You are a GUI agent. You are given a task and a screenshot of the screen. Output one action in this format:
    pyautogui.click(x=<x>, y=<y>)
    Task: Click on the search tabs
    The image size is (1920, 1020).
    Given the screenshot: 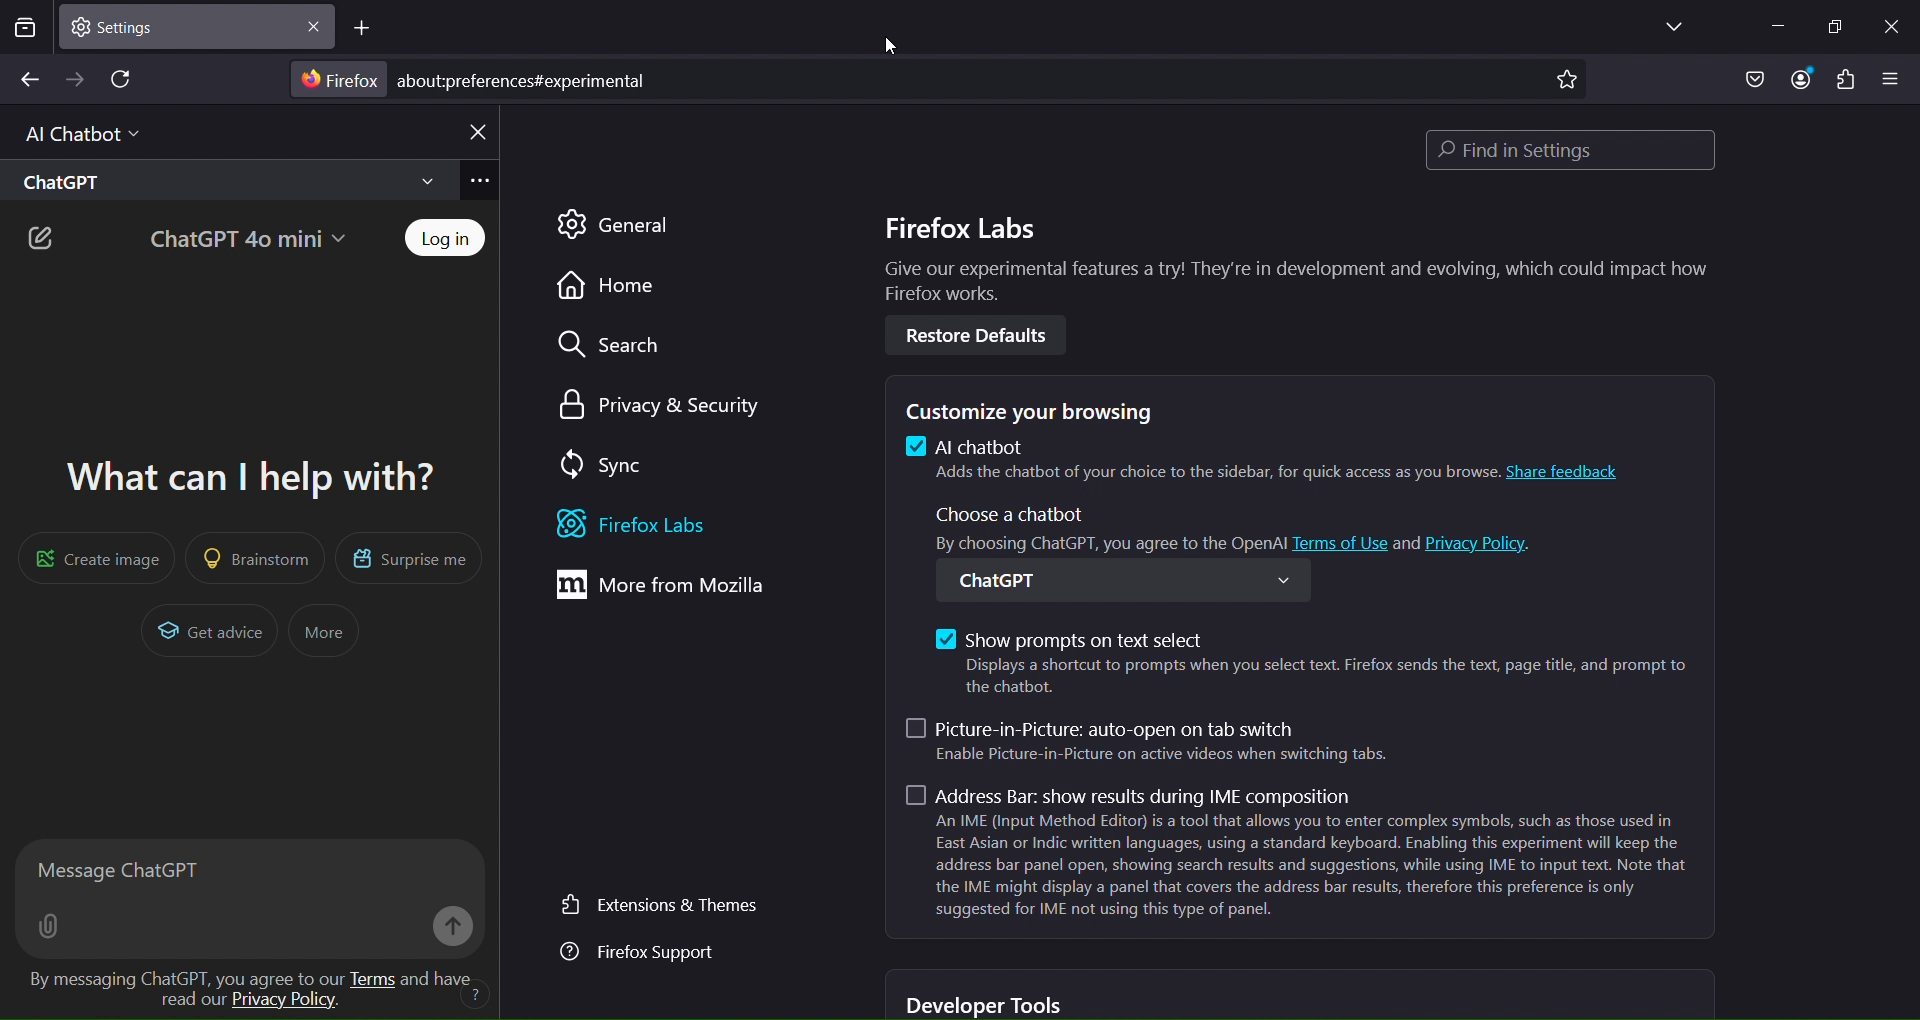 What is the action you would take?
    pyautogui.click(x=26, y=30)
    